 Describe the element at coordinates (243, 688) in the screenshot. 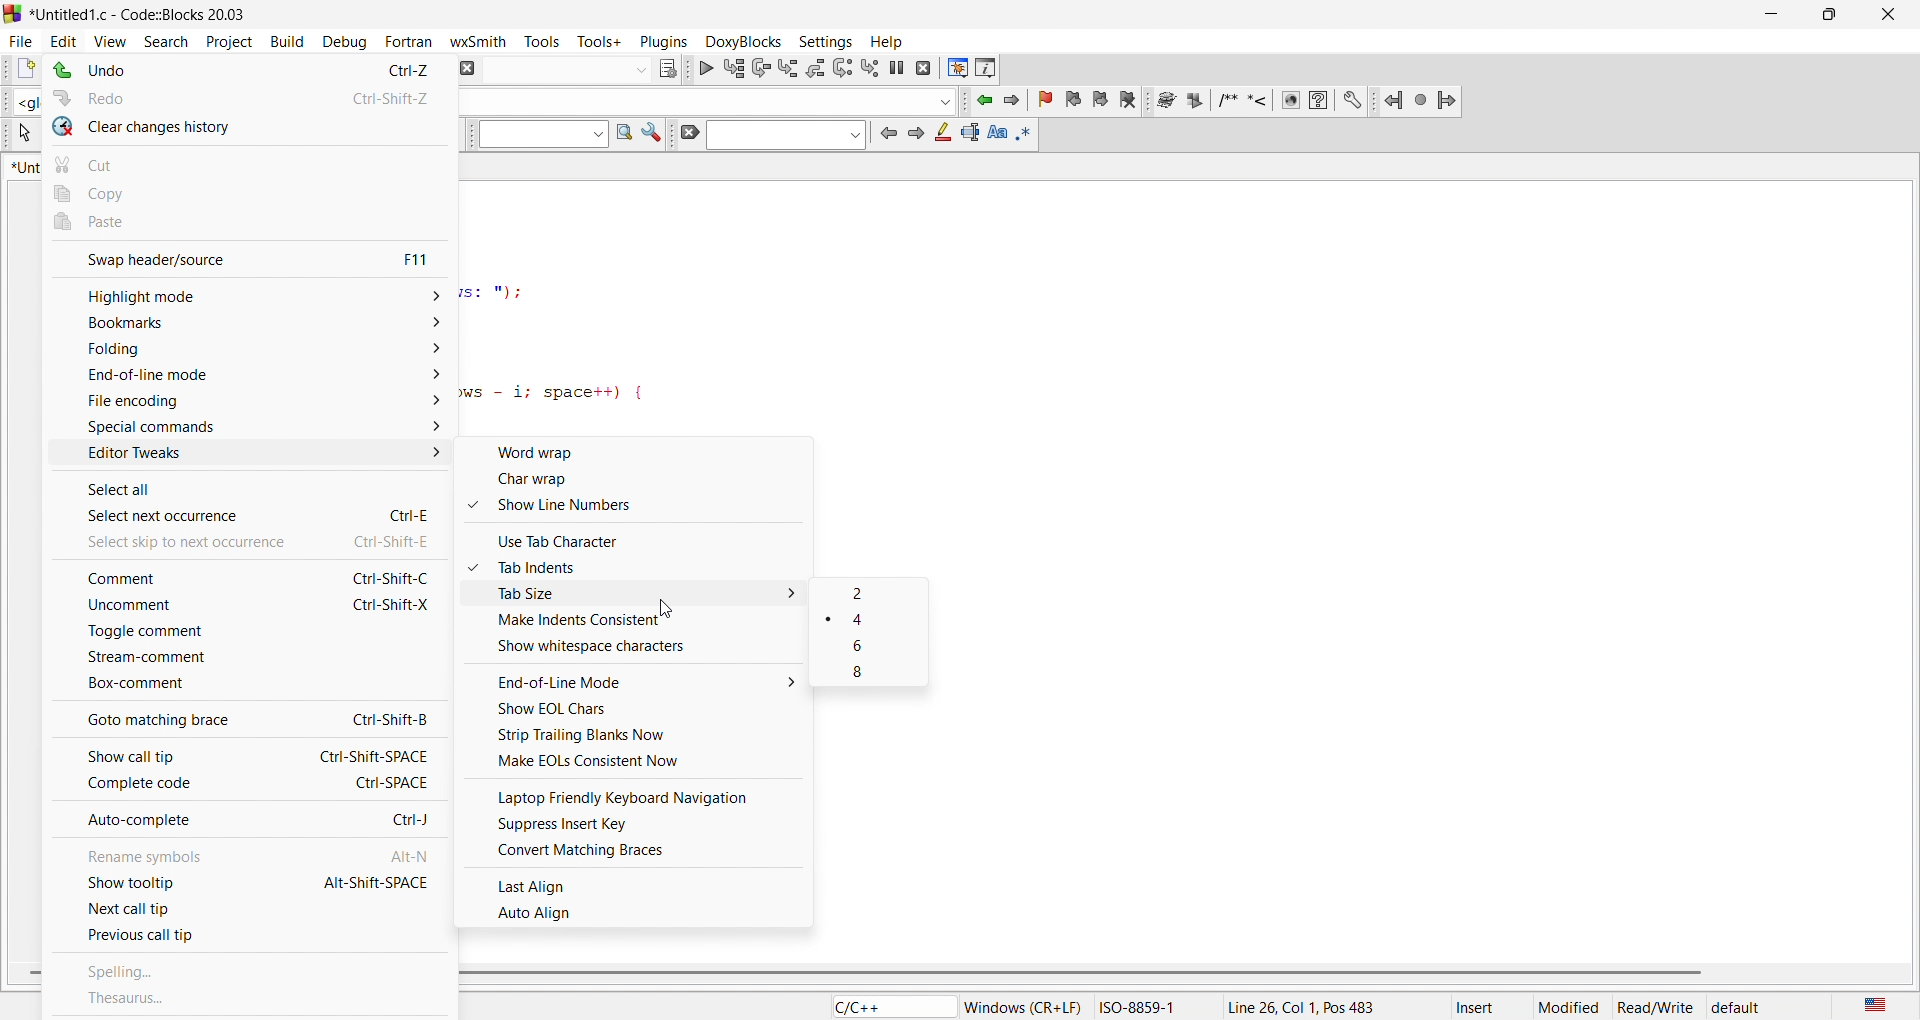

I see `box comment ` at that location.